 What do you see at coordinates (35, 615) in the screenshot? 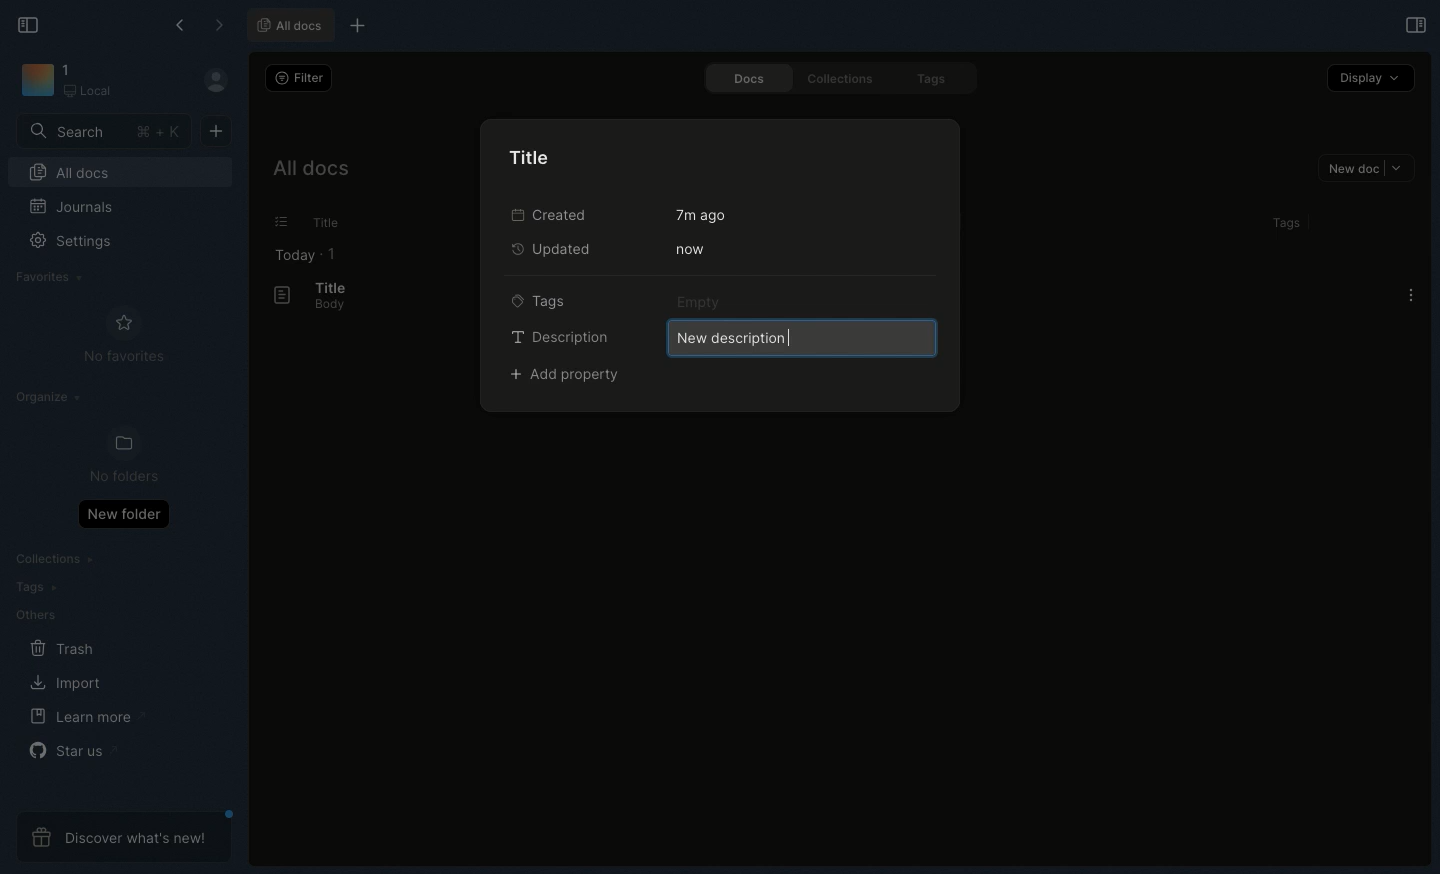
I see `Others` at bounding box center [35, 615].